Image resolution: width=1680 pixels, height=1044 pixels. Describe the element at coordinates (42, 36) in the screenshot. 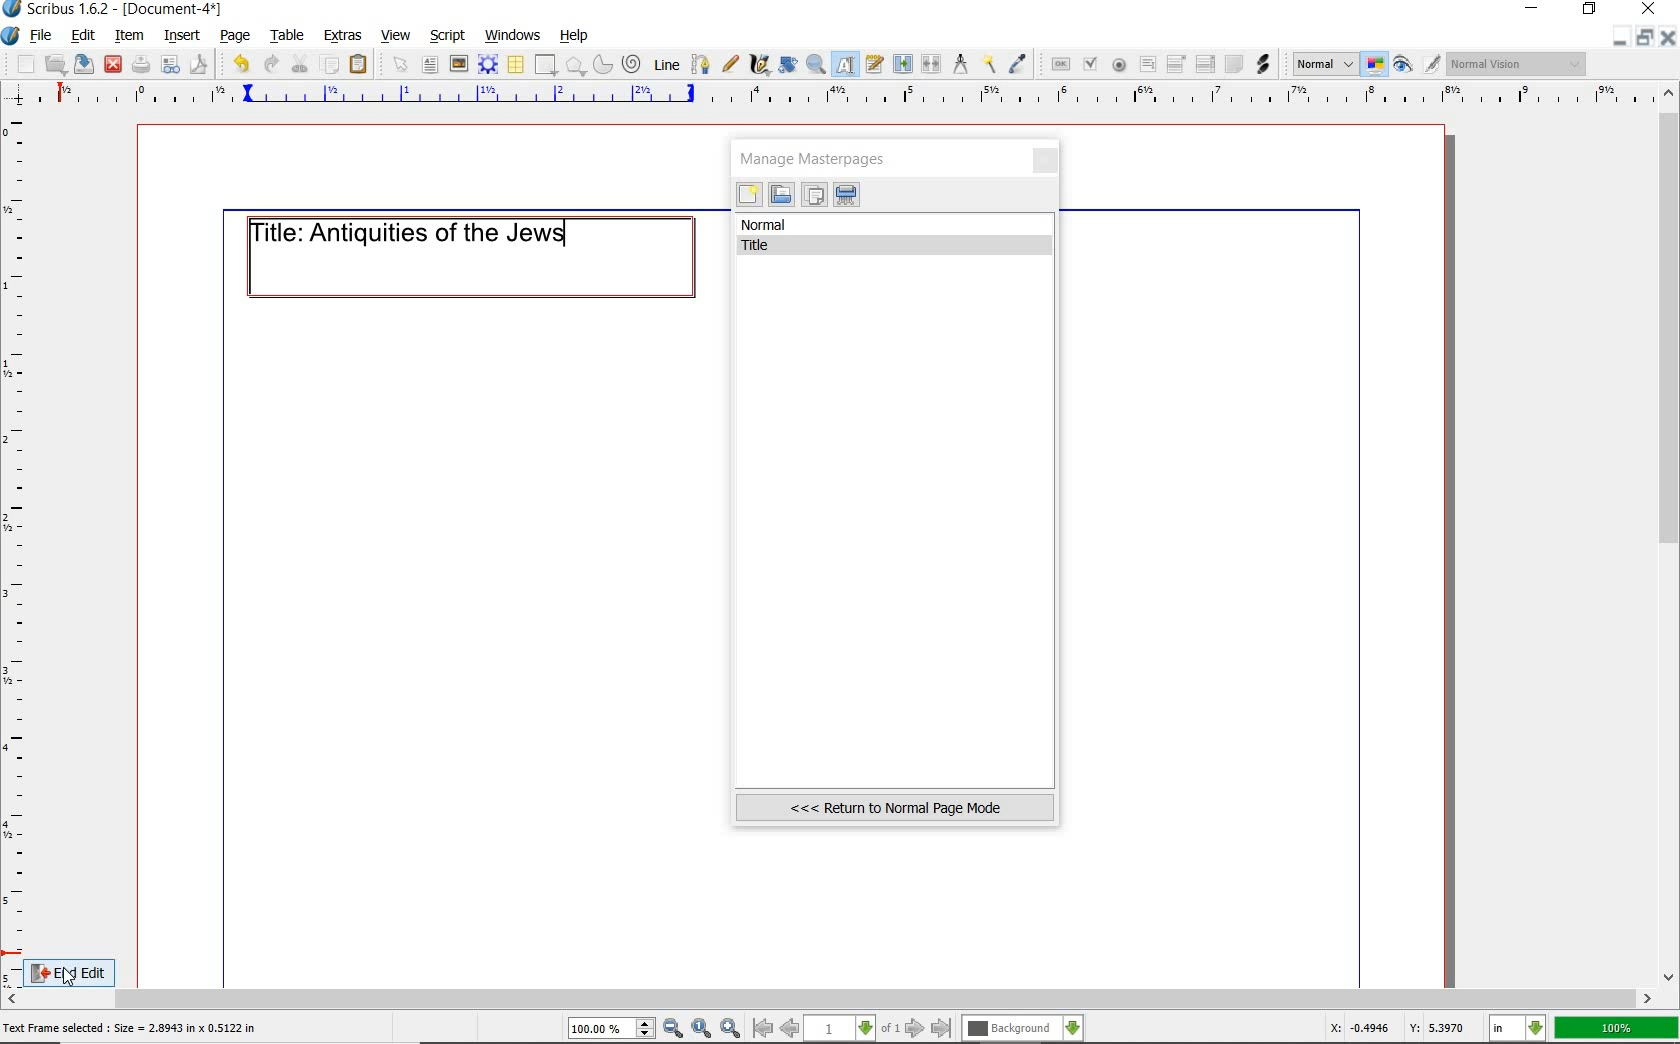

I see `file` at that location.